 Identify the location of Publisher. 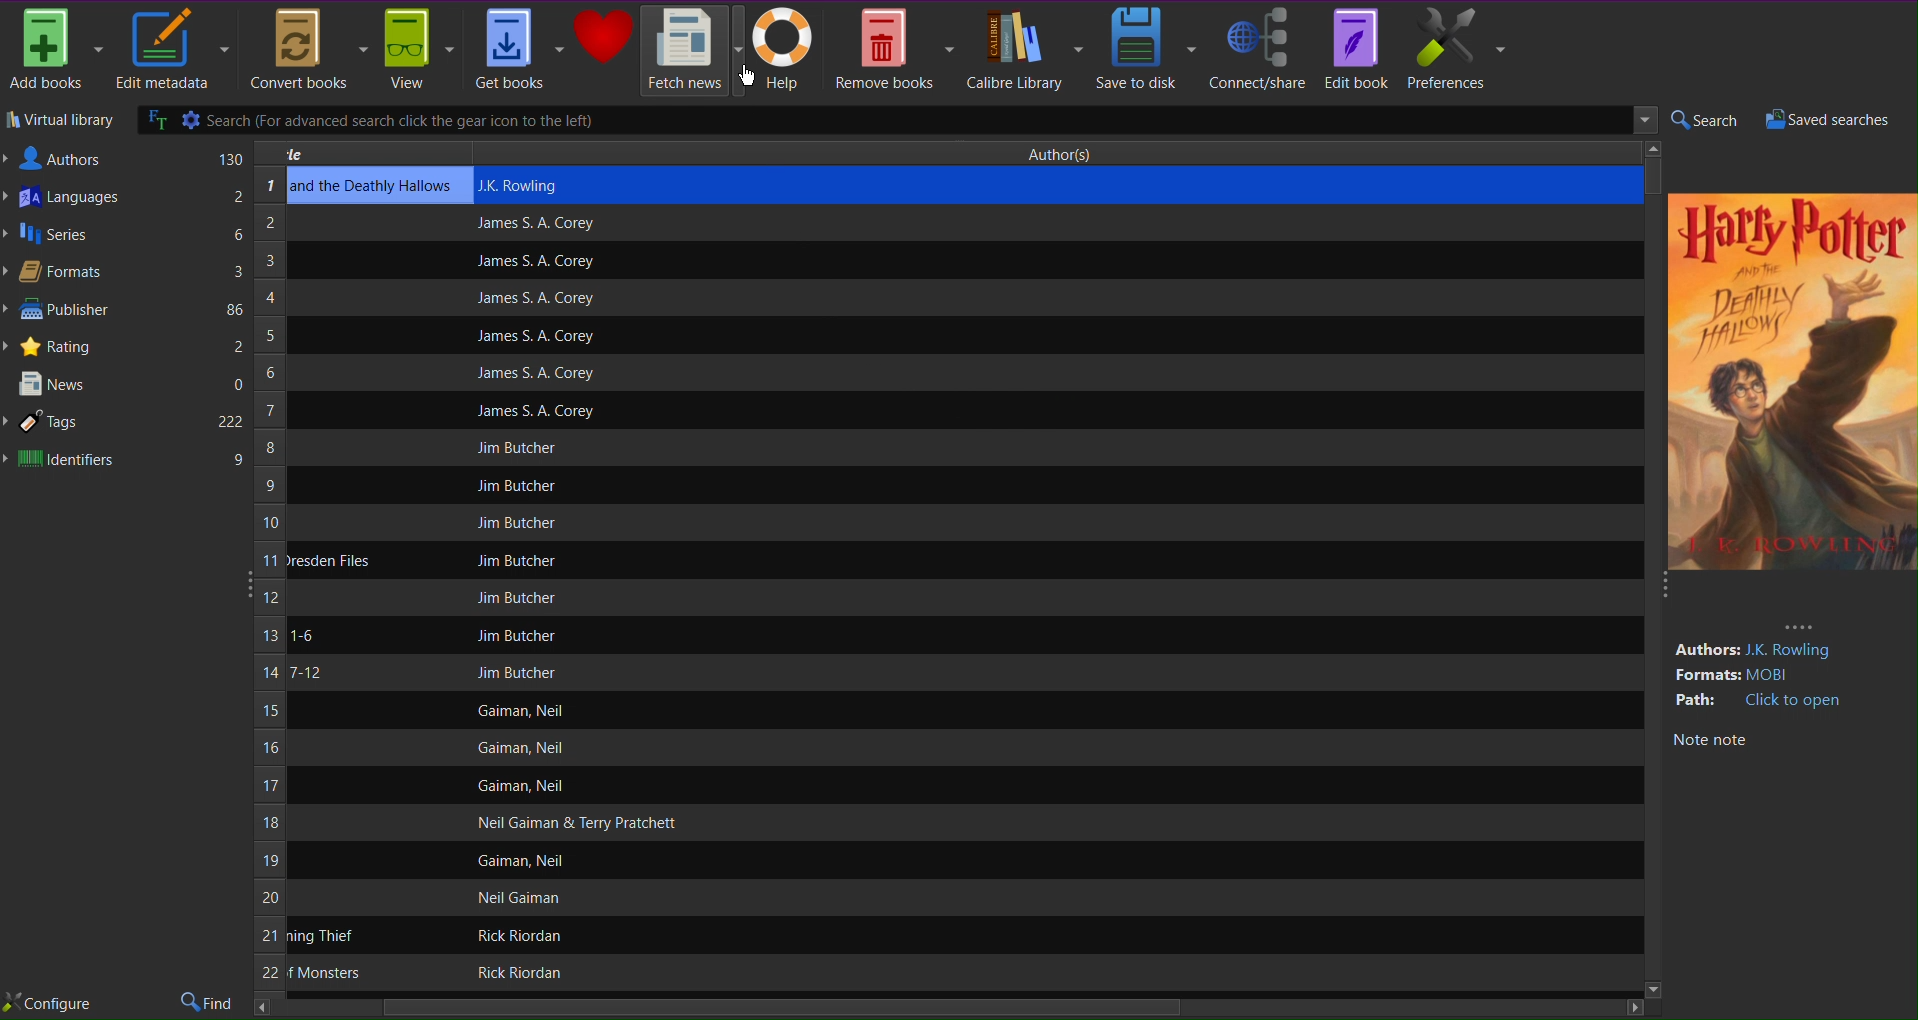
(126, 312).